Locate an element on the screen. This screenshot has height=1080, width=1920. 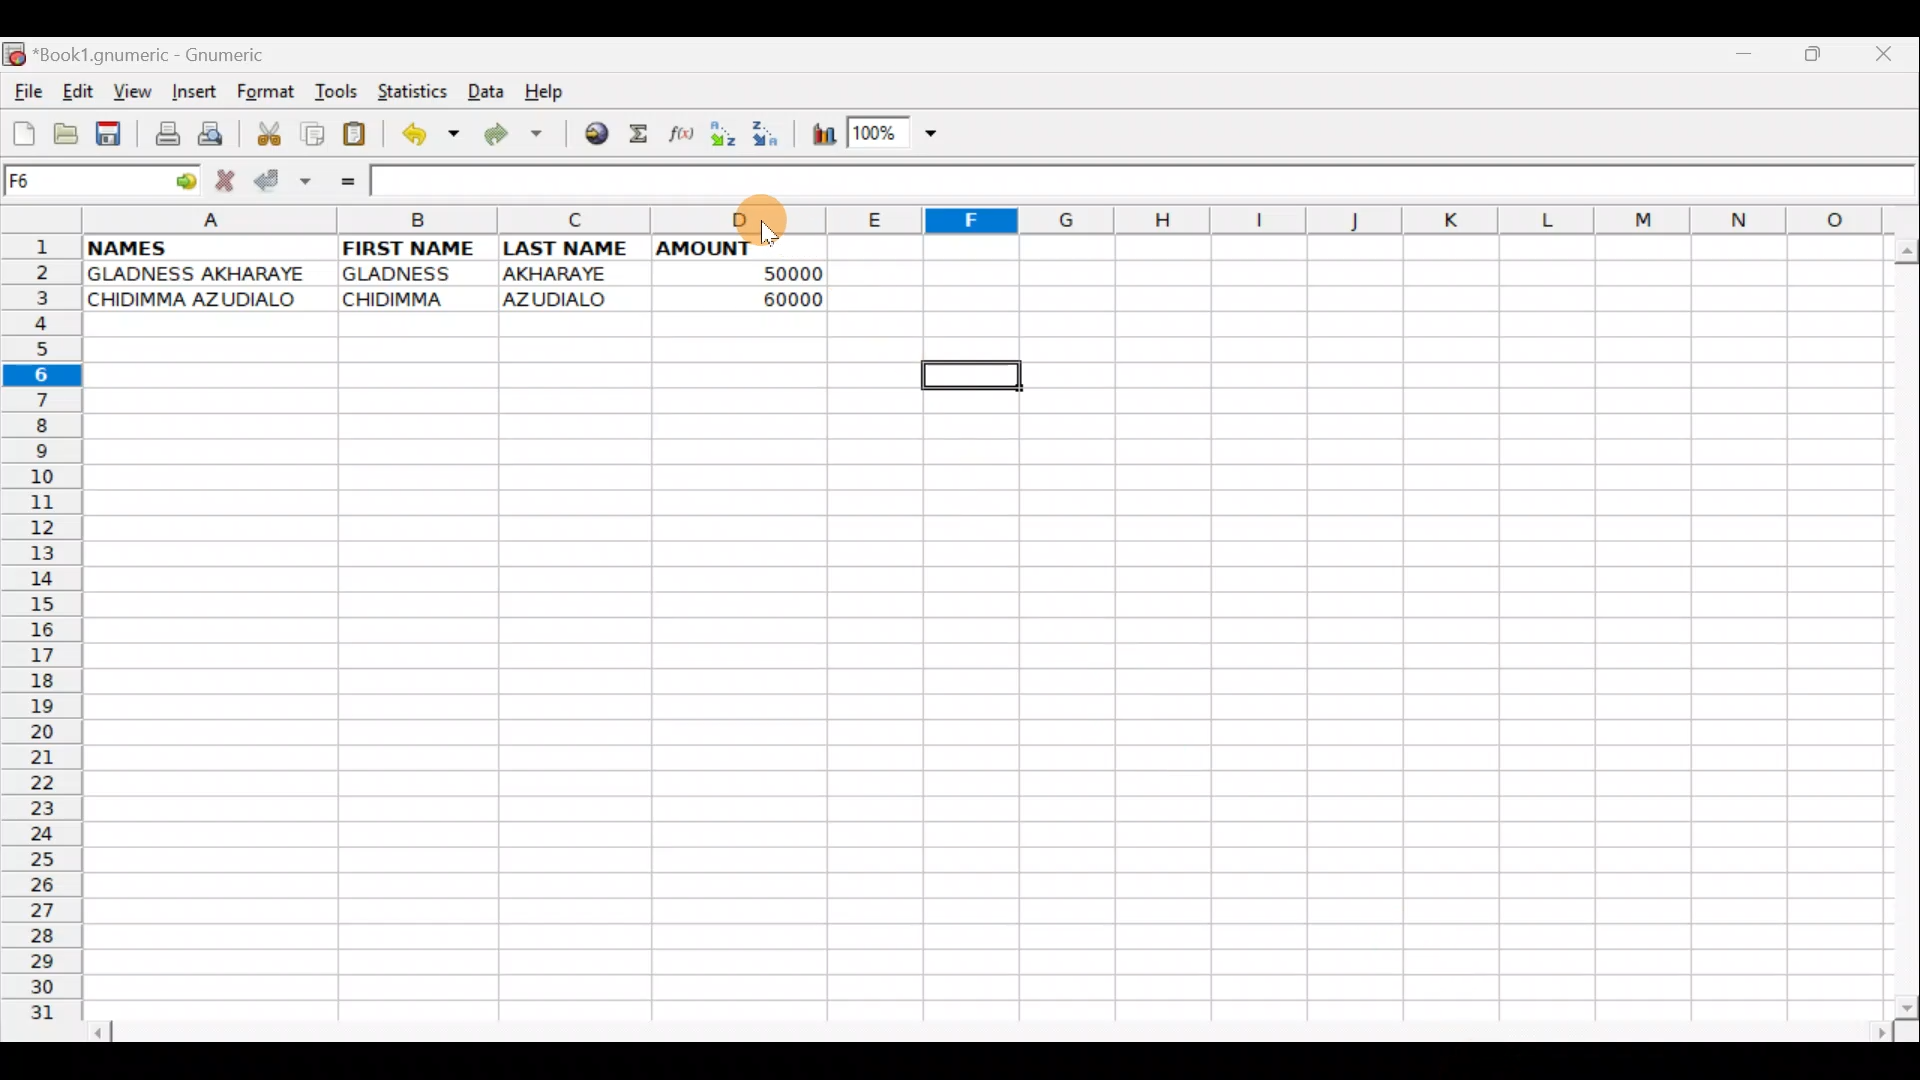
Enter formula is located at coordinates (348, 181).